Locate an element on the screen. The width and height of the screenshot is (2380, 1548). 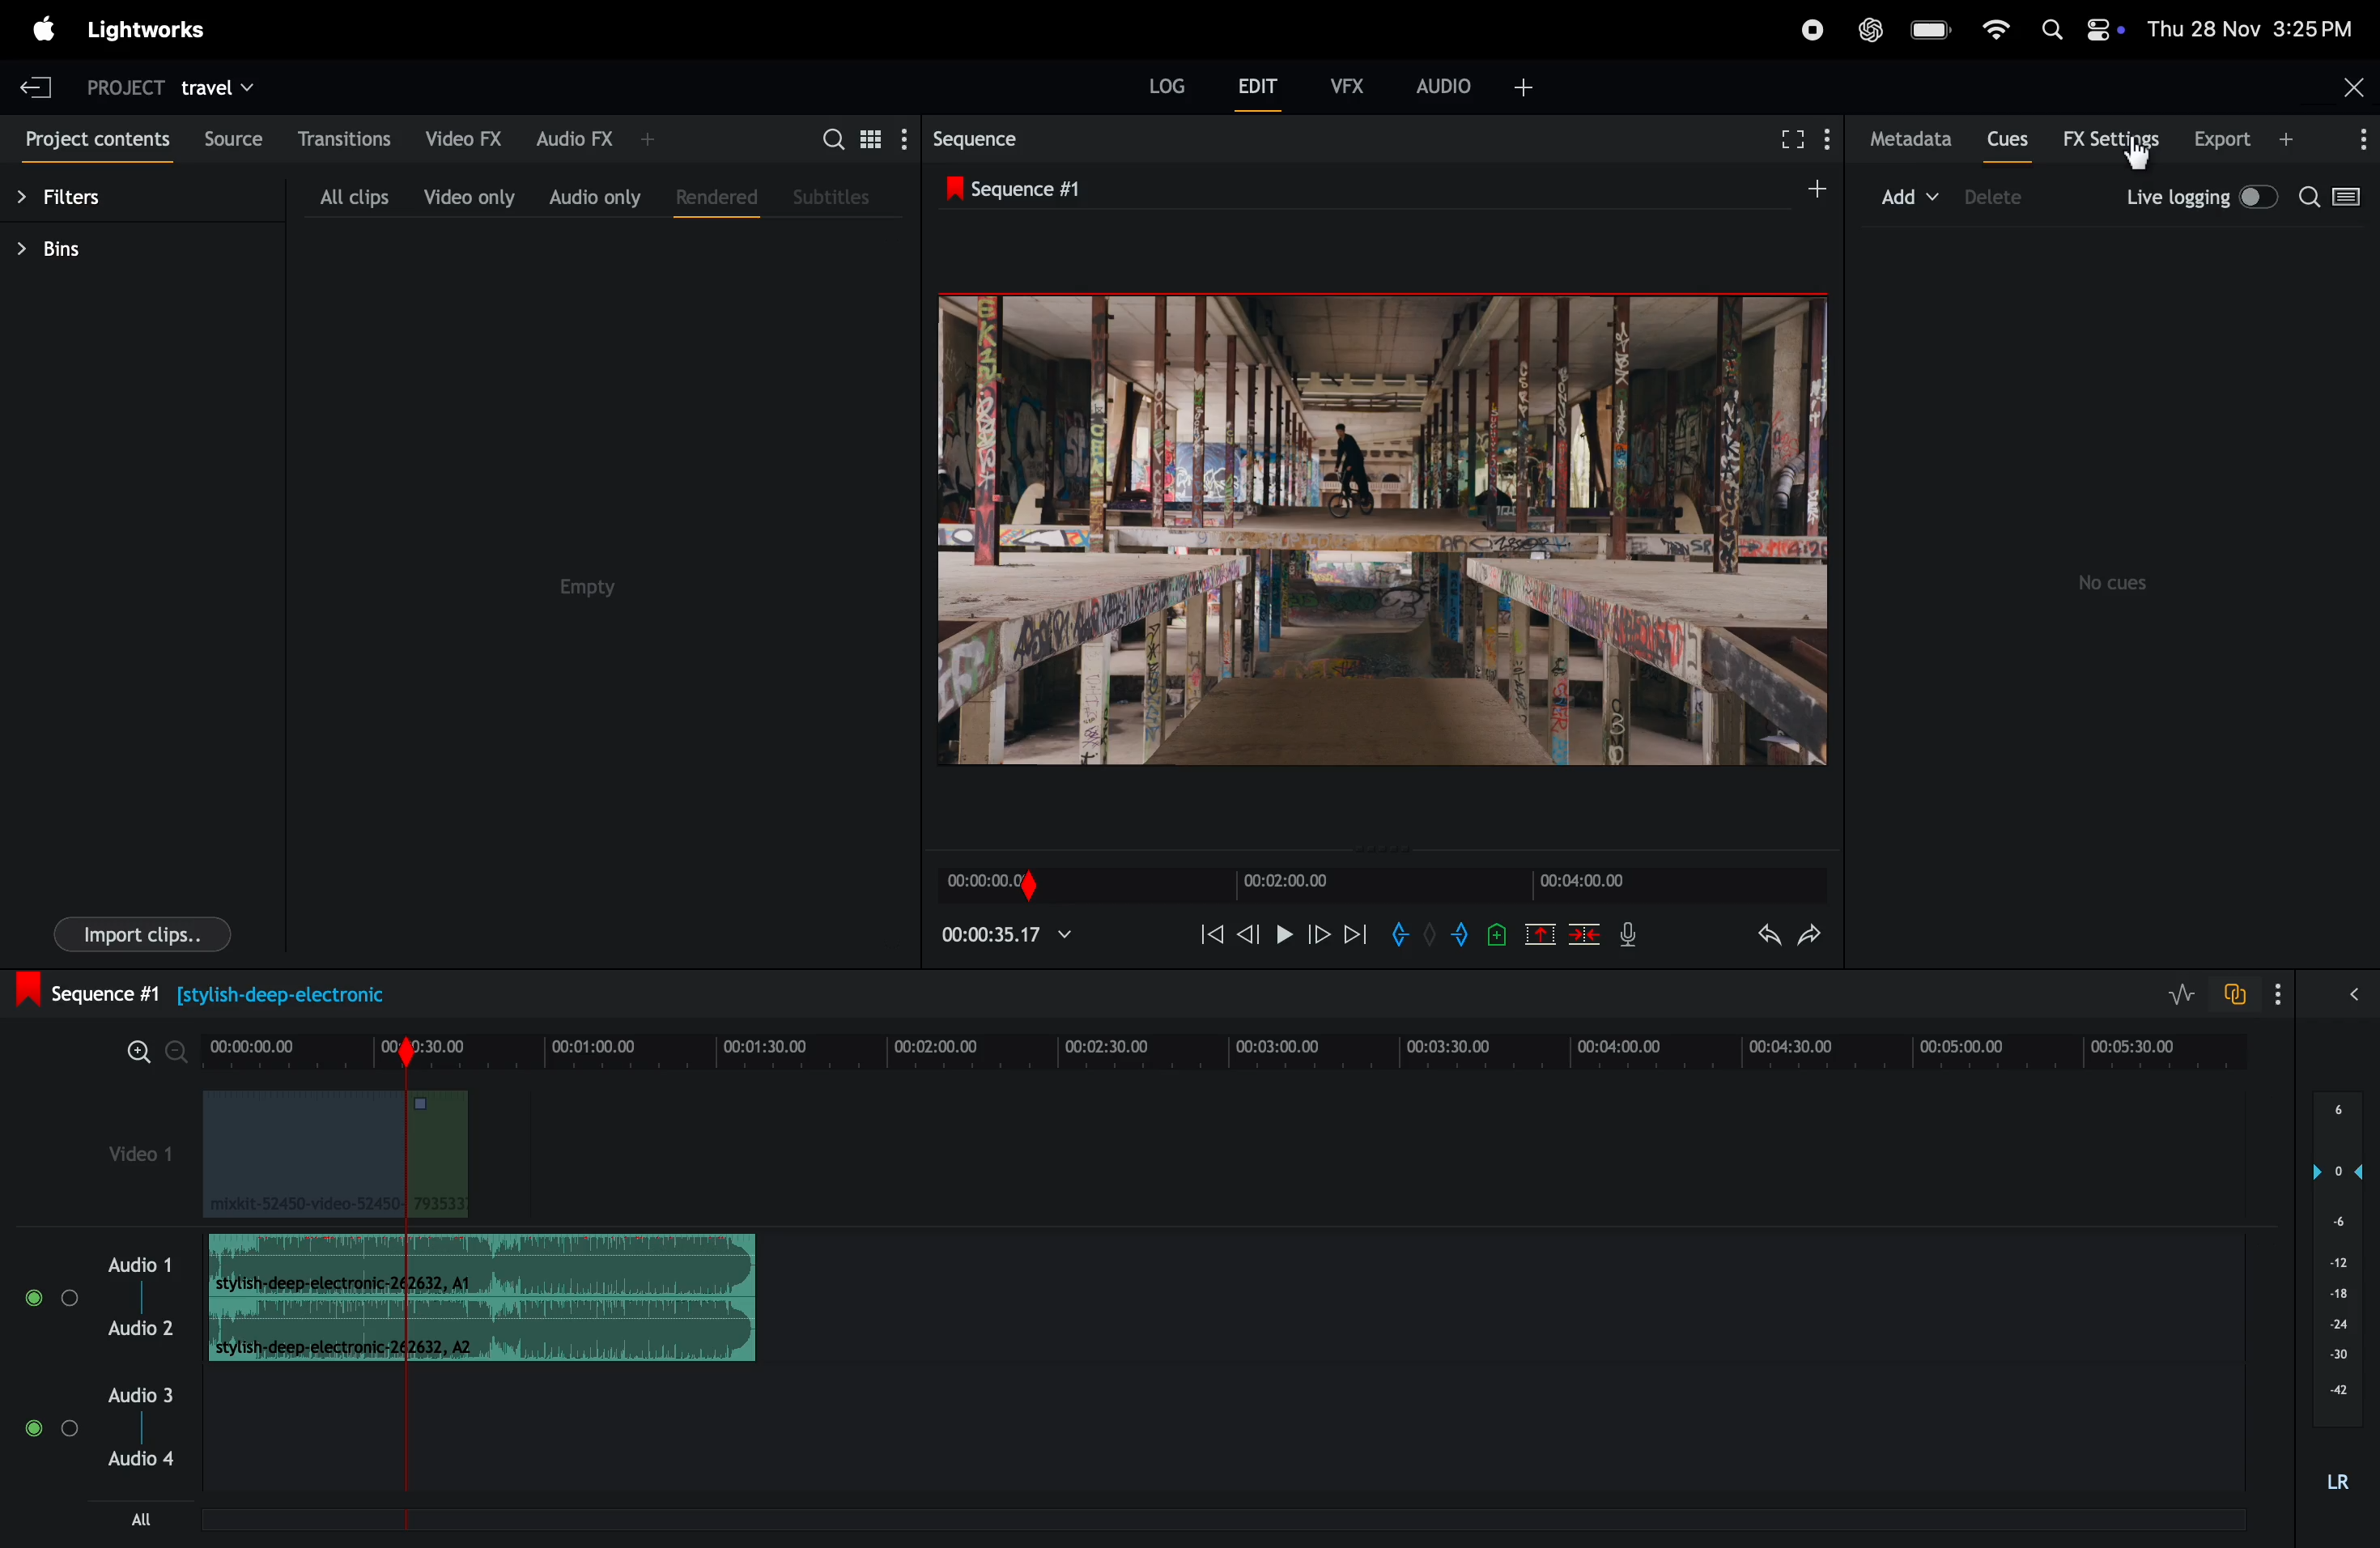
close is located at coordinates (2351, 87).